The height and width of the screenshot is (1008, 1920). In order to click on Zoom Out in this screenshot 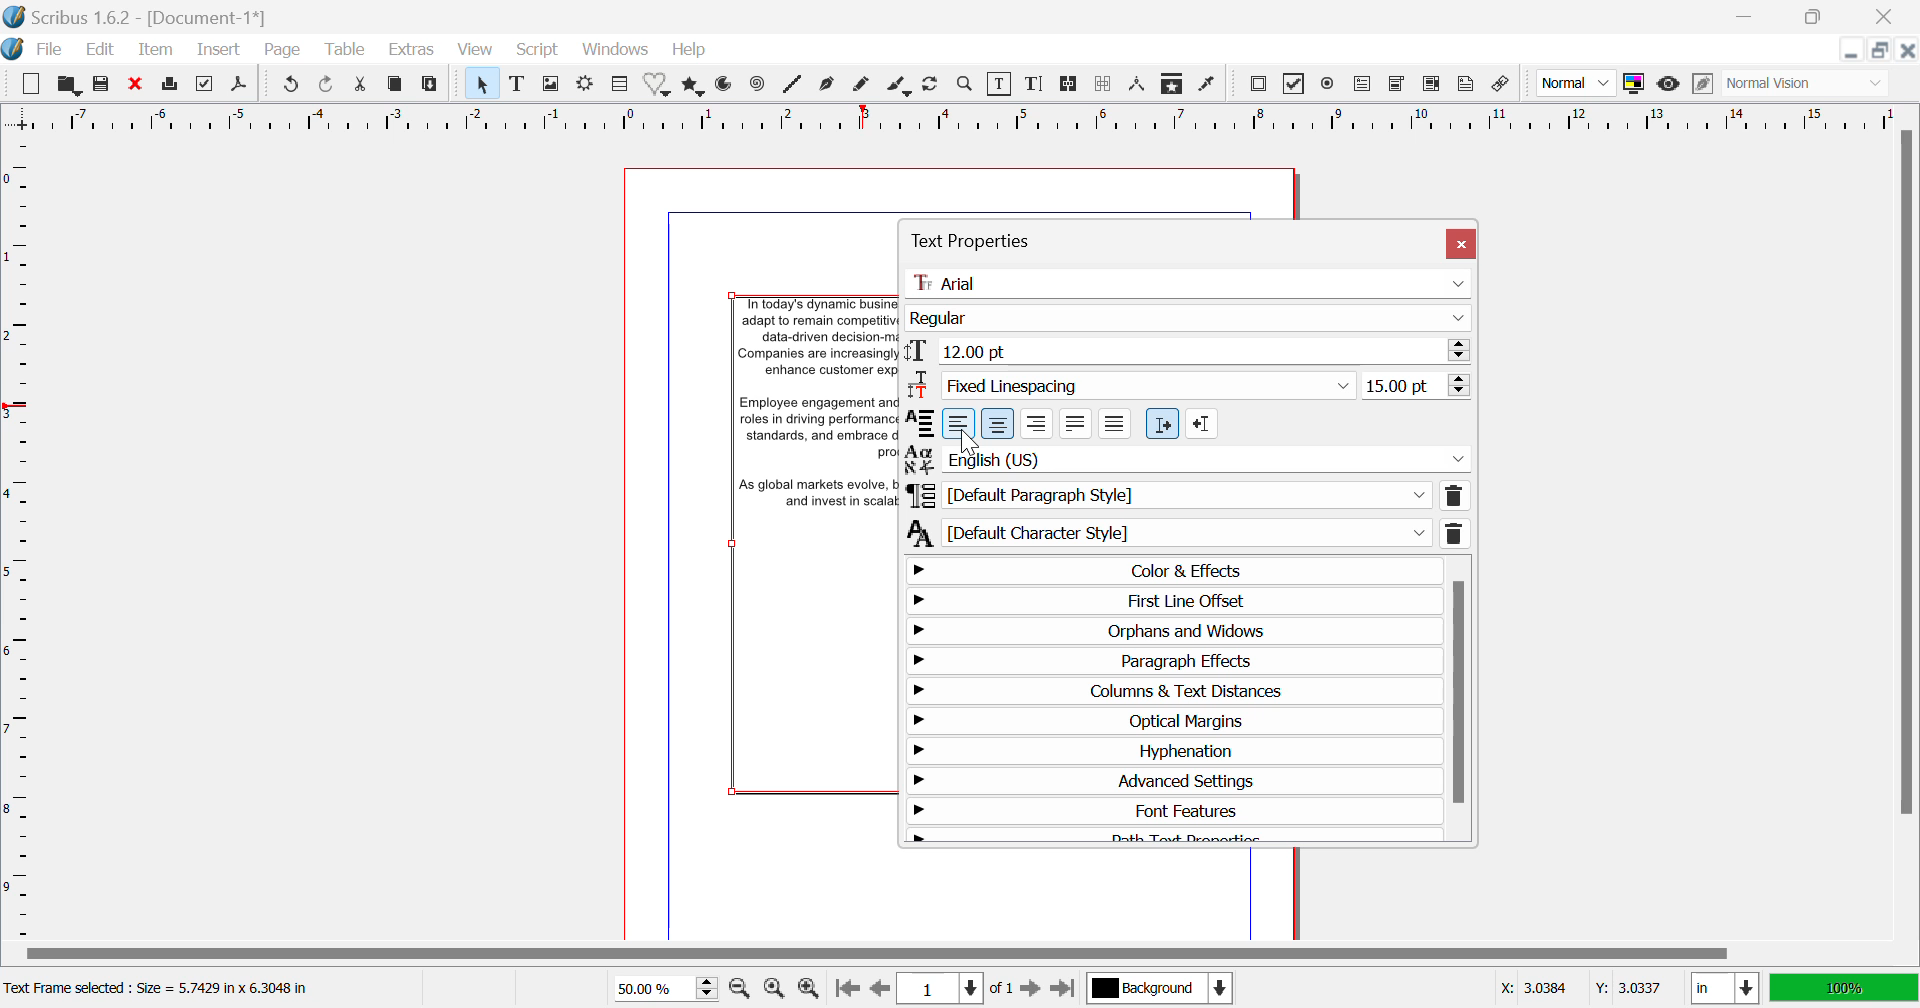, I will do `click(740, 987)`.